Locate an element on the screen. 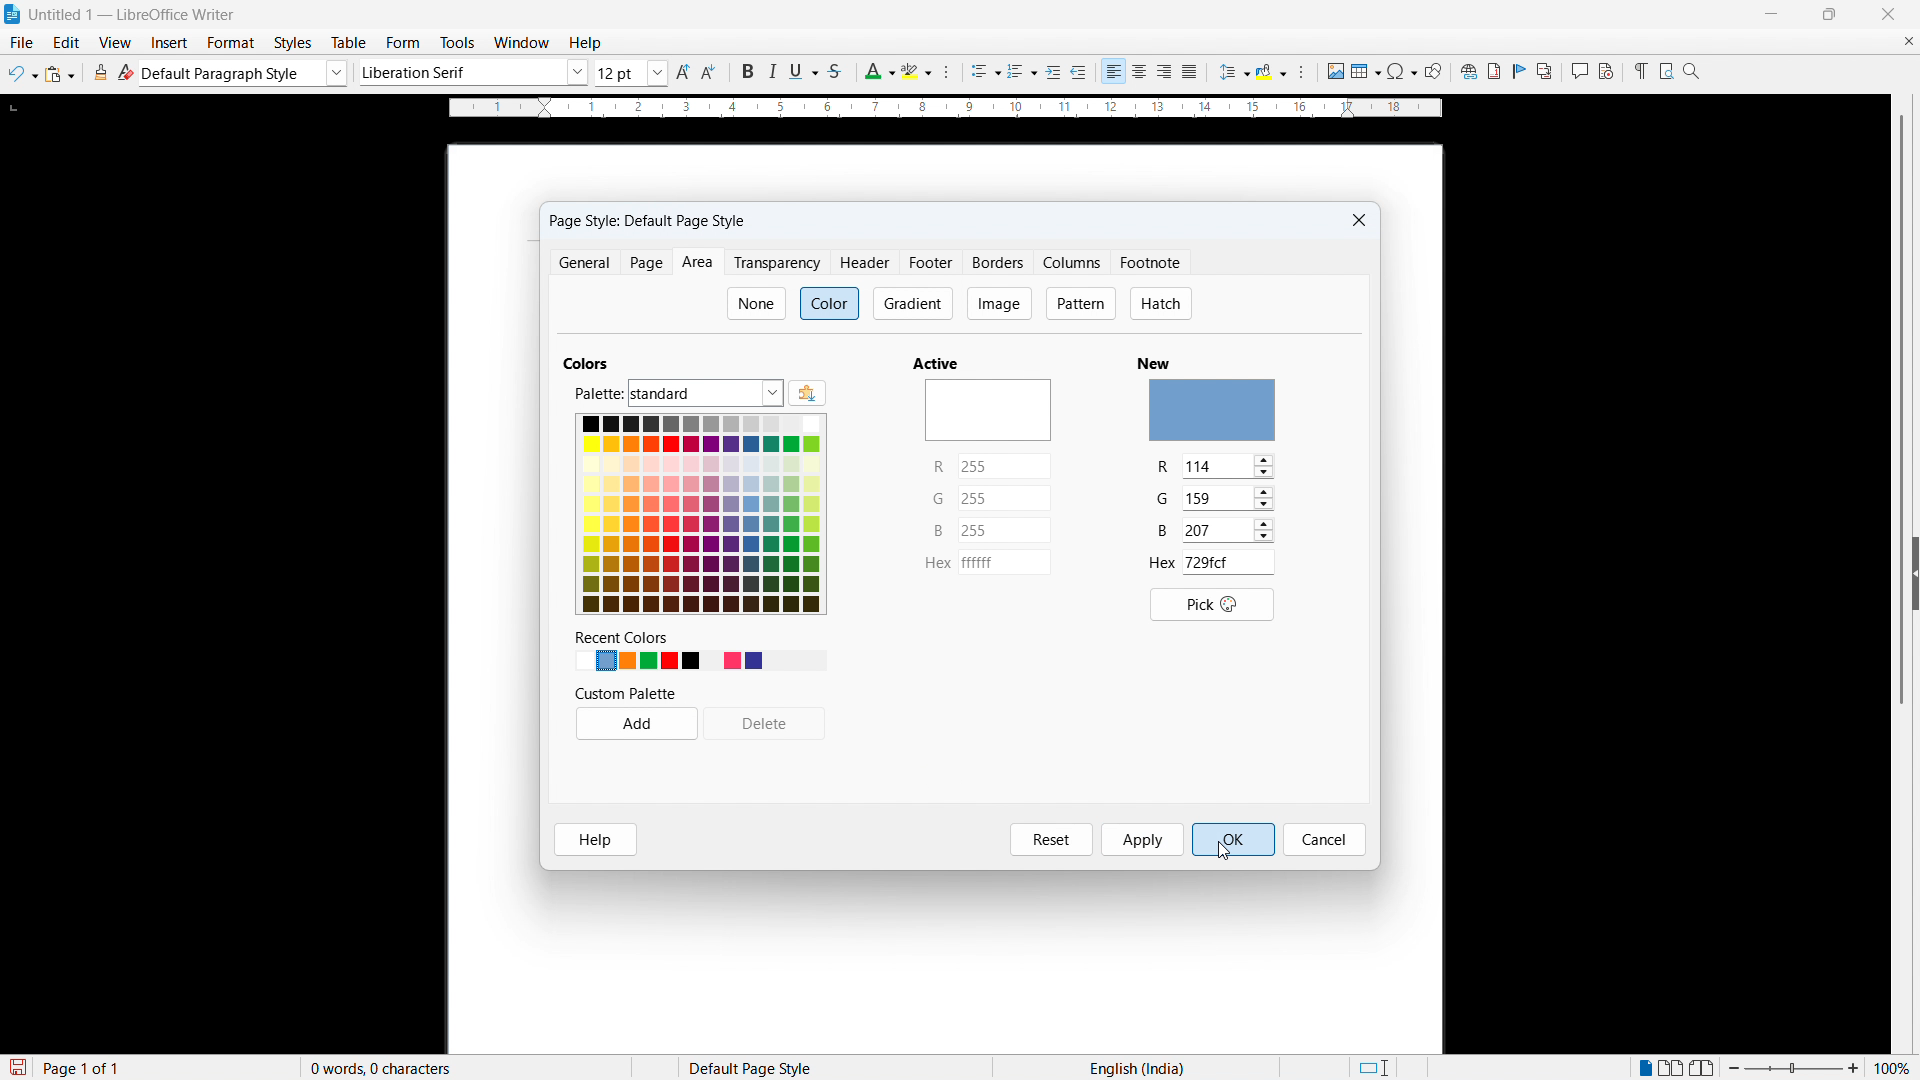  Zoom percentage  is located at coordinates (1895, 1067).